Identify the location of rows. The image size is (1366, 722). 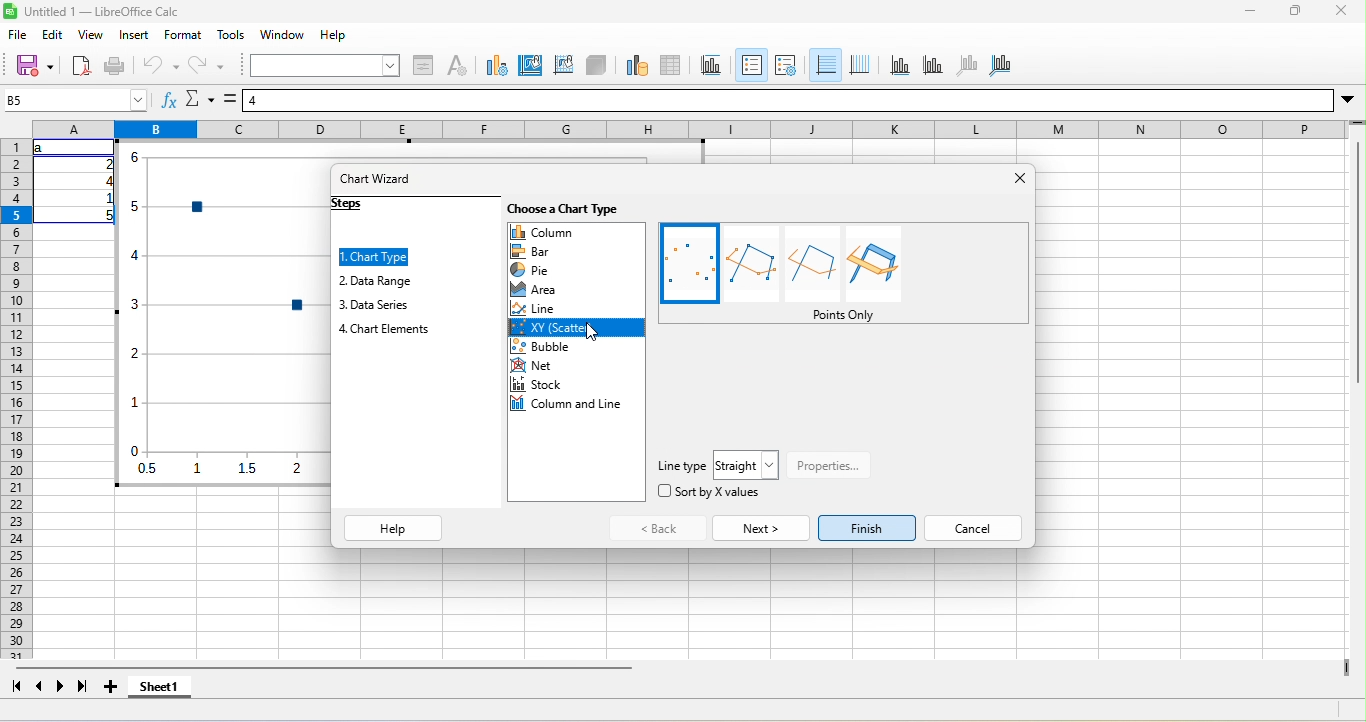
(16, 399).